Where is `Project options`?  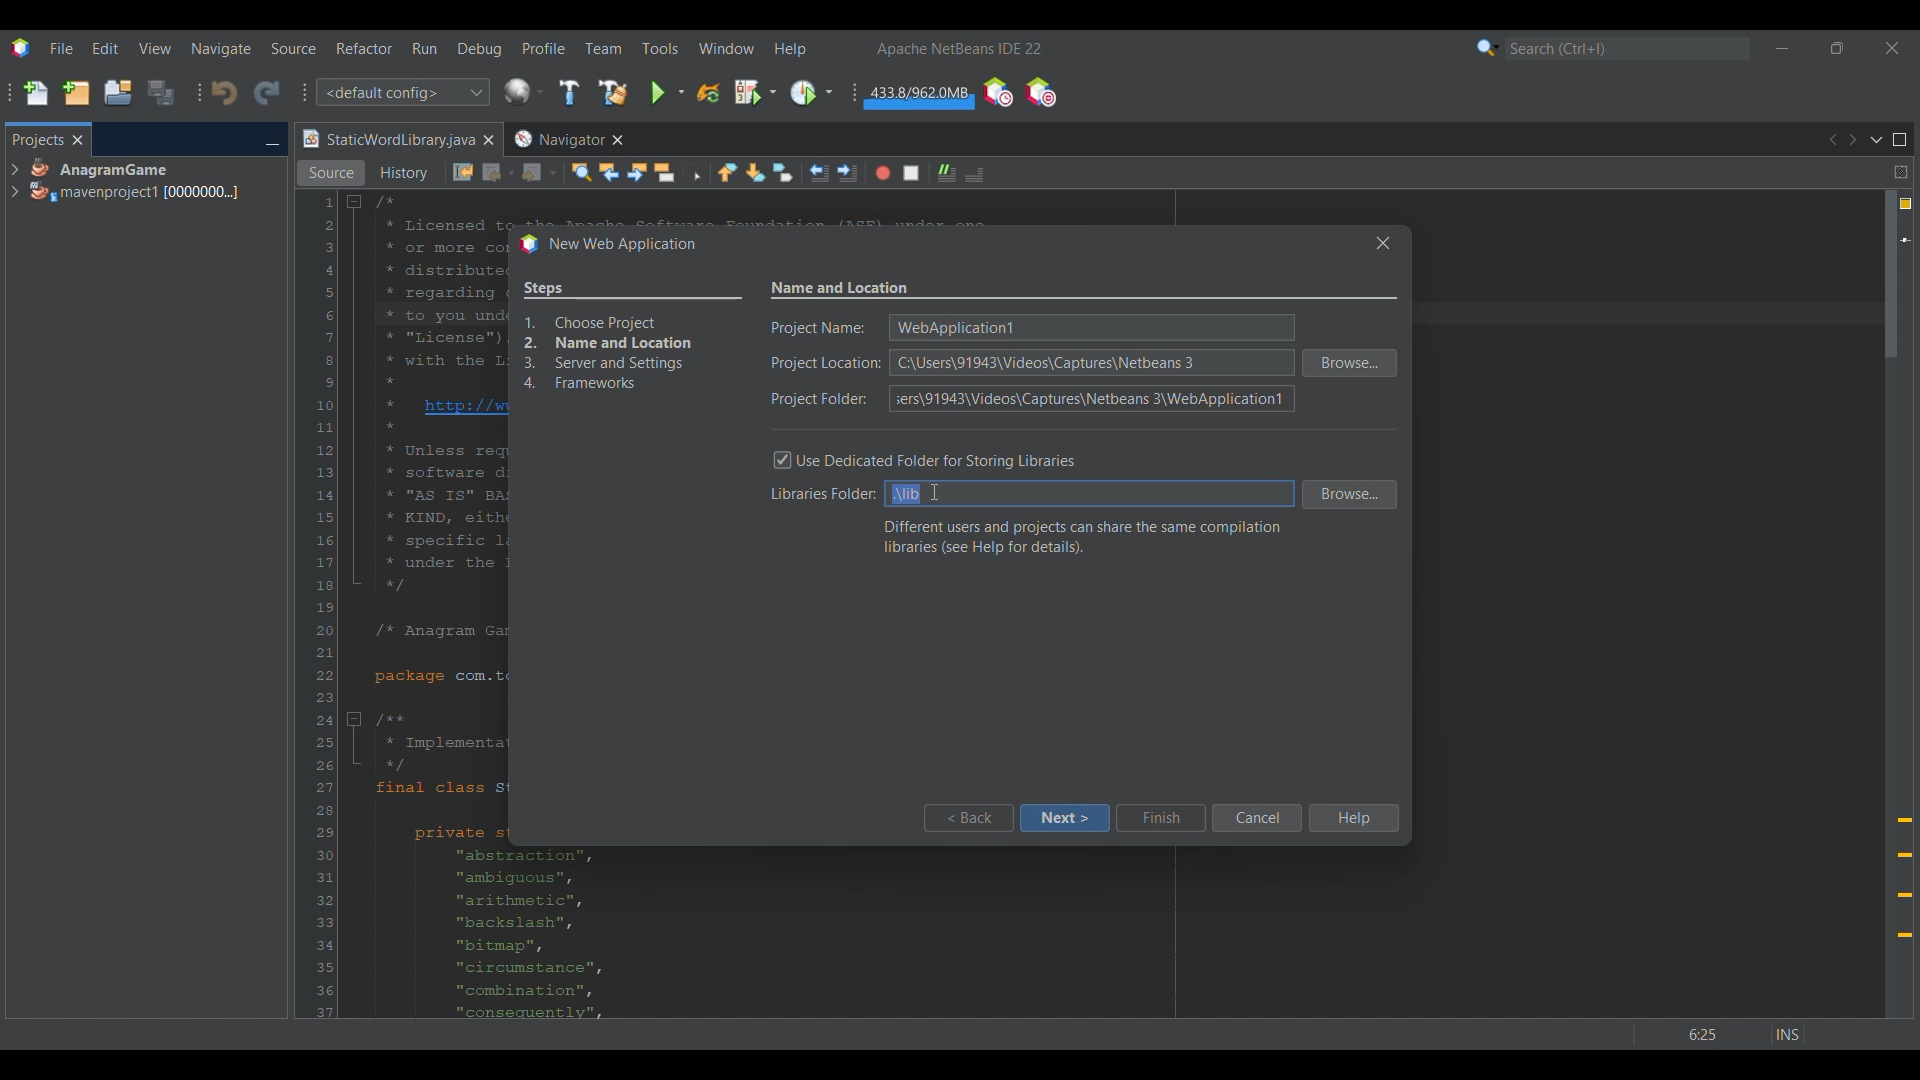 Project options is located at coordinates (136, 180).